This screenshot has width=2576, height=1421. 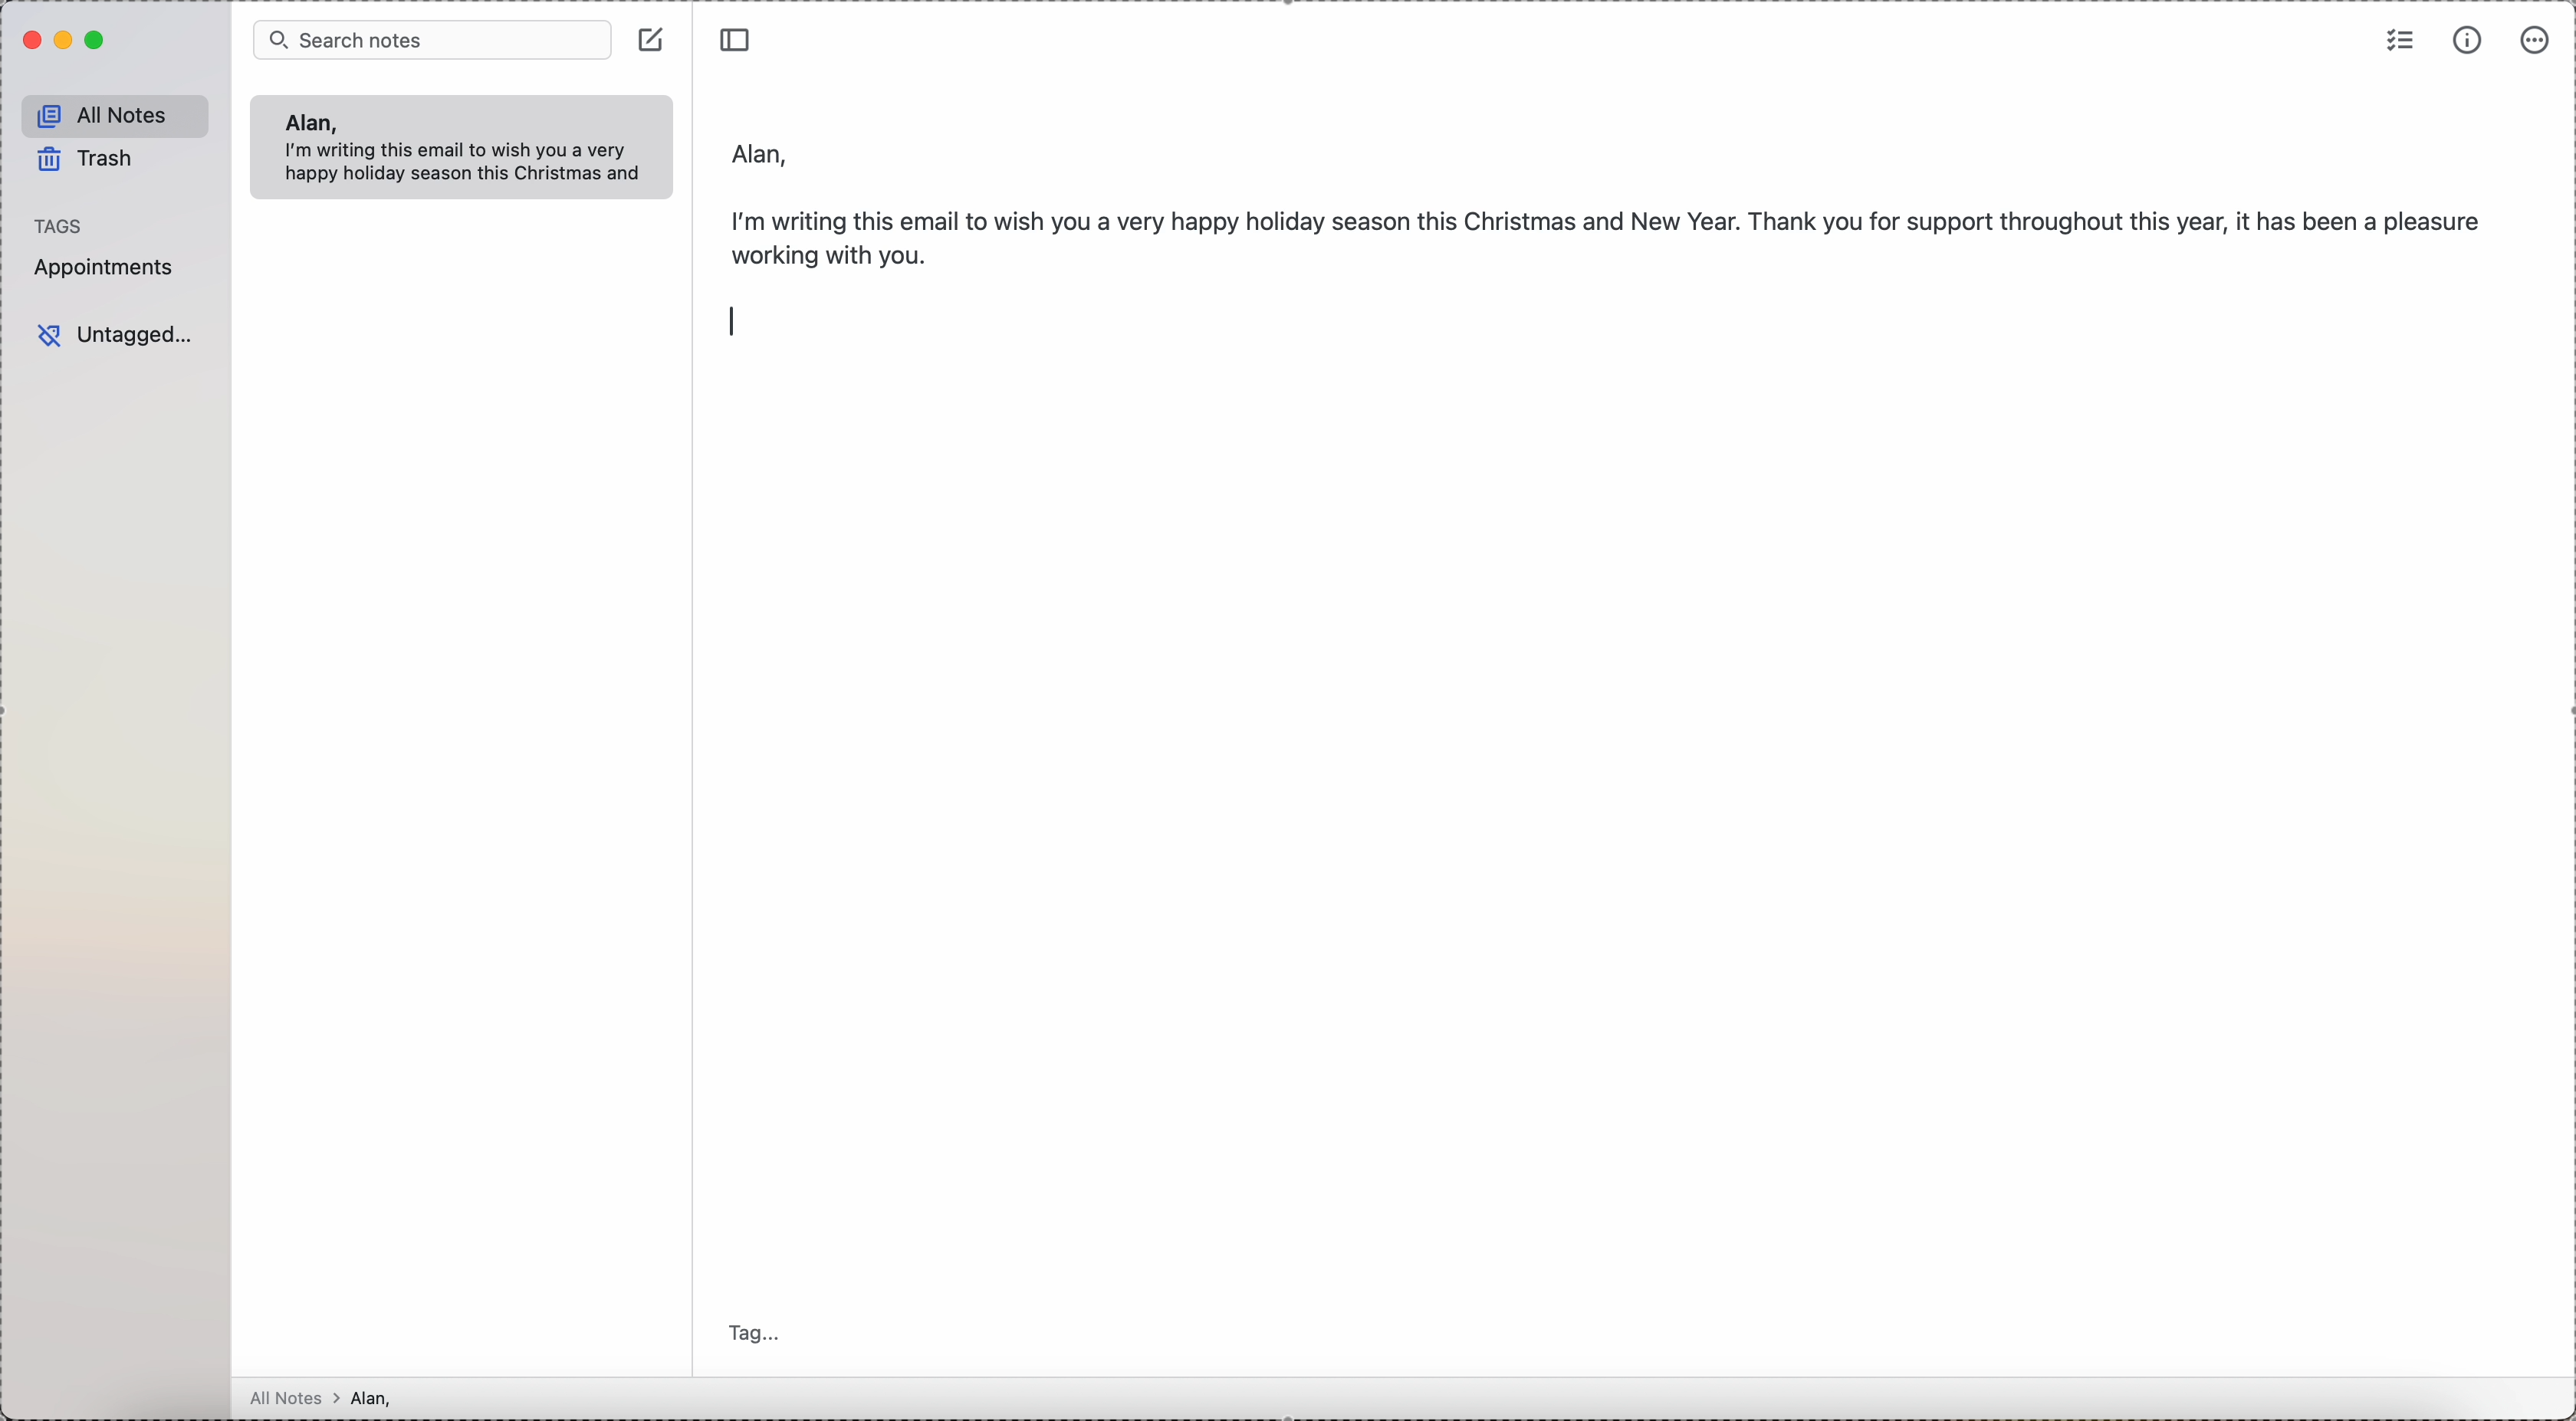 I want to click on enter, so click(x=734, y=320).